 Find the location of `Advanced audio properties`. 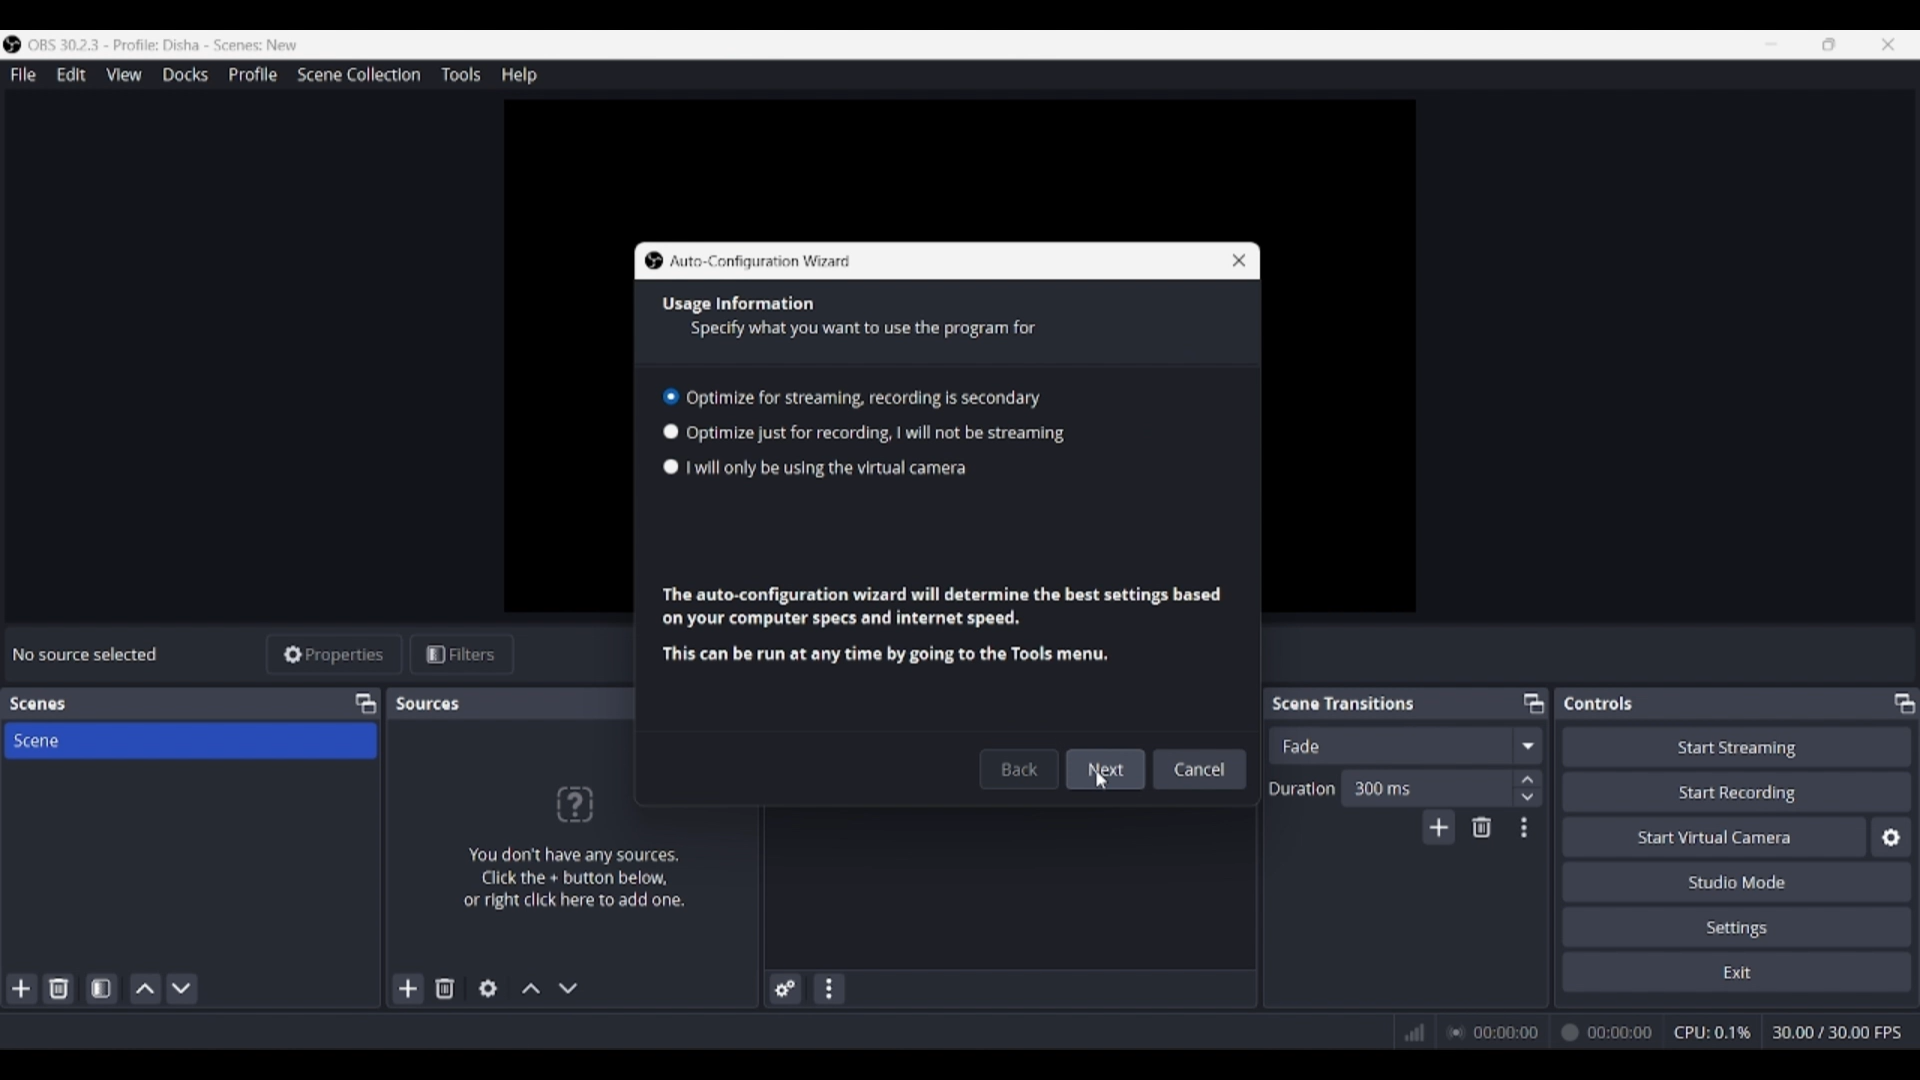

Advanced audio properties is located at coordinates (785, 989).